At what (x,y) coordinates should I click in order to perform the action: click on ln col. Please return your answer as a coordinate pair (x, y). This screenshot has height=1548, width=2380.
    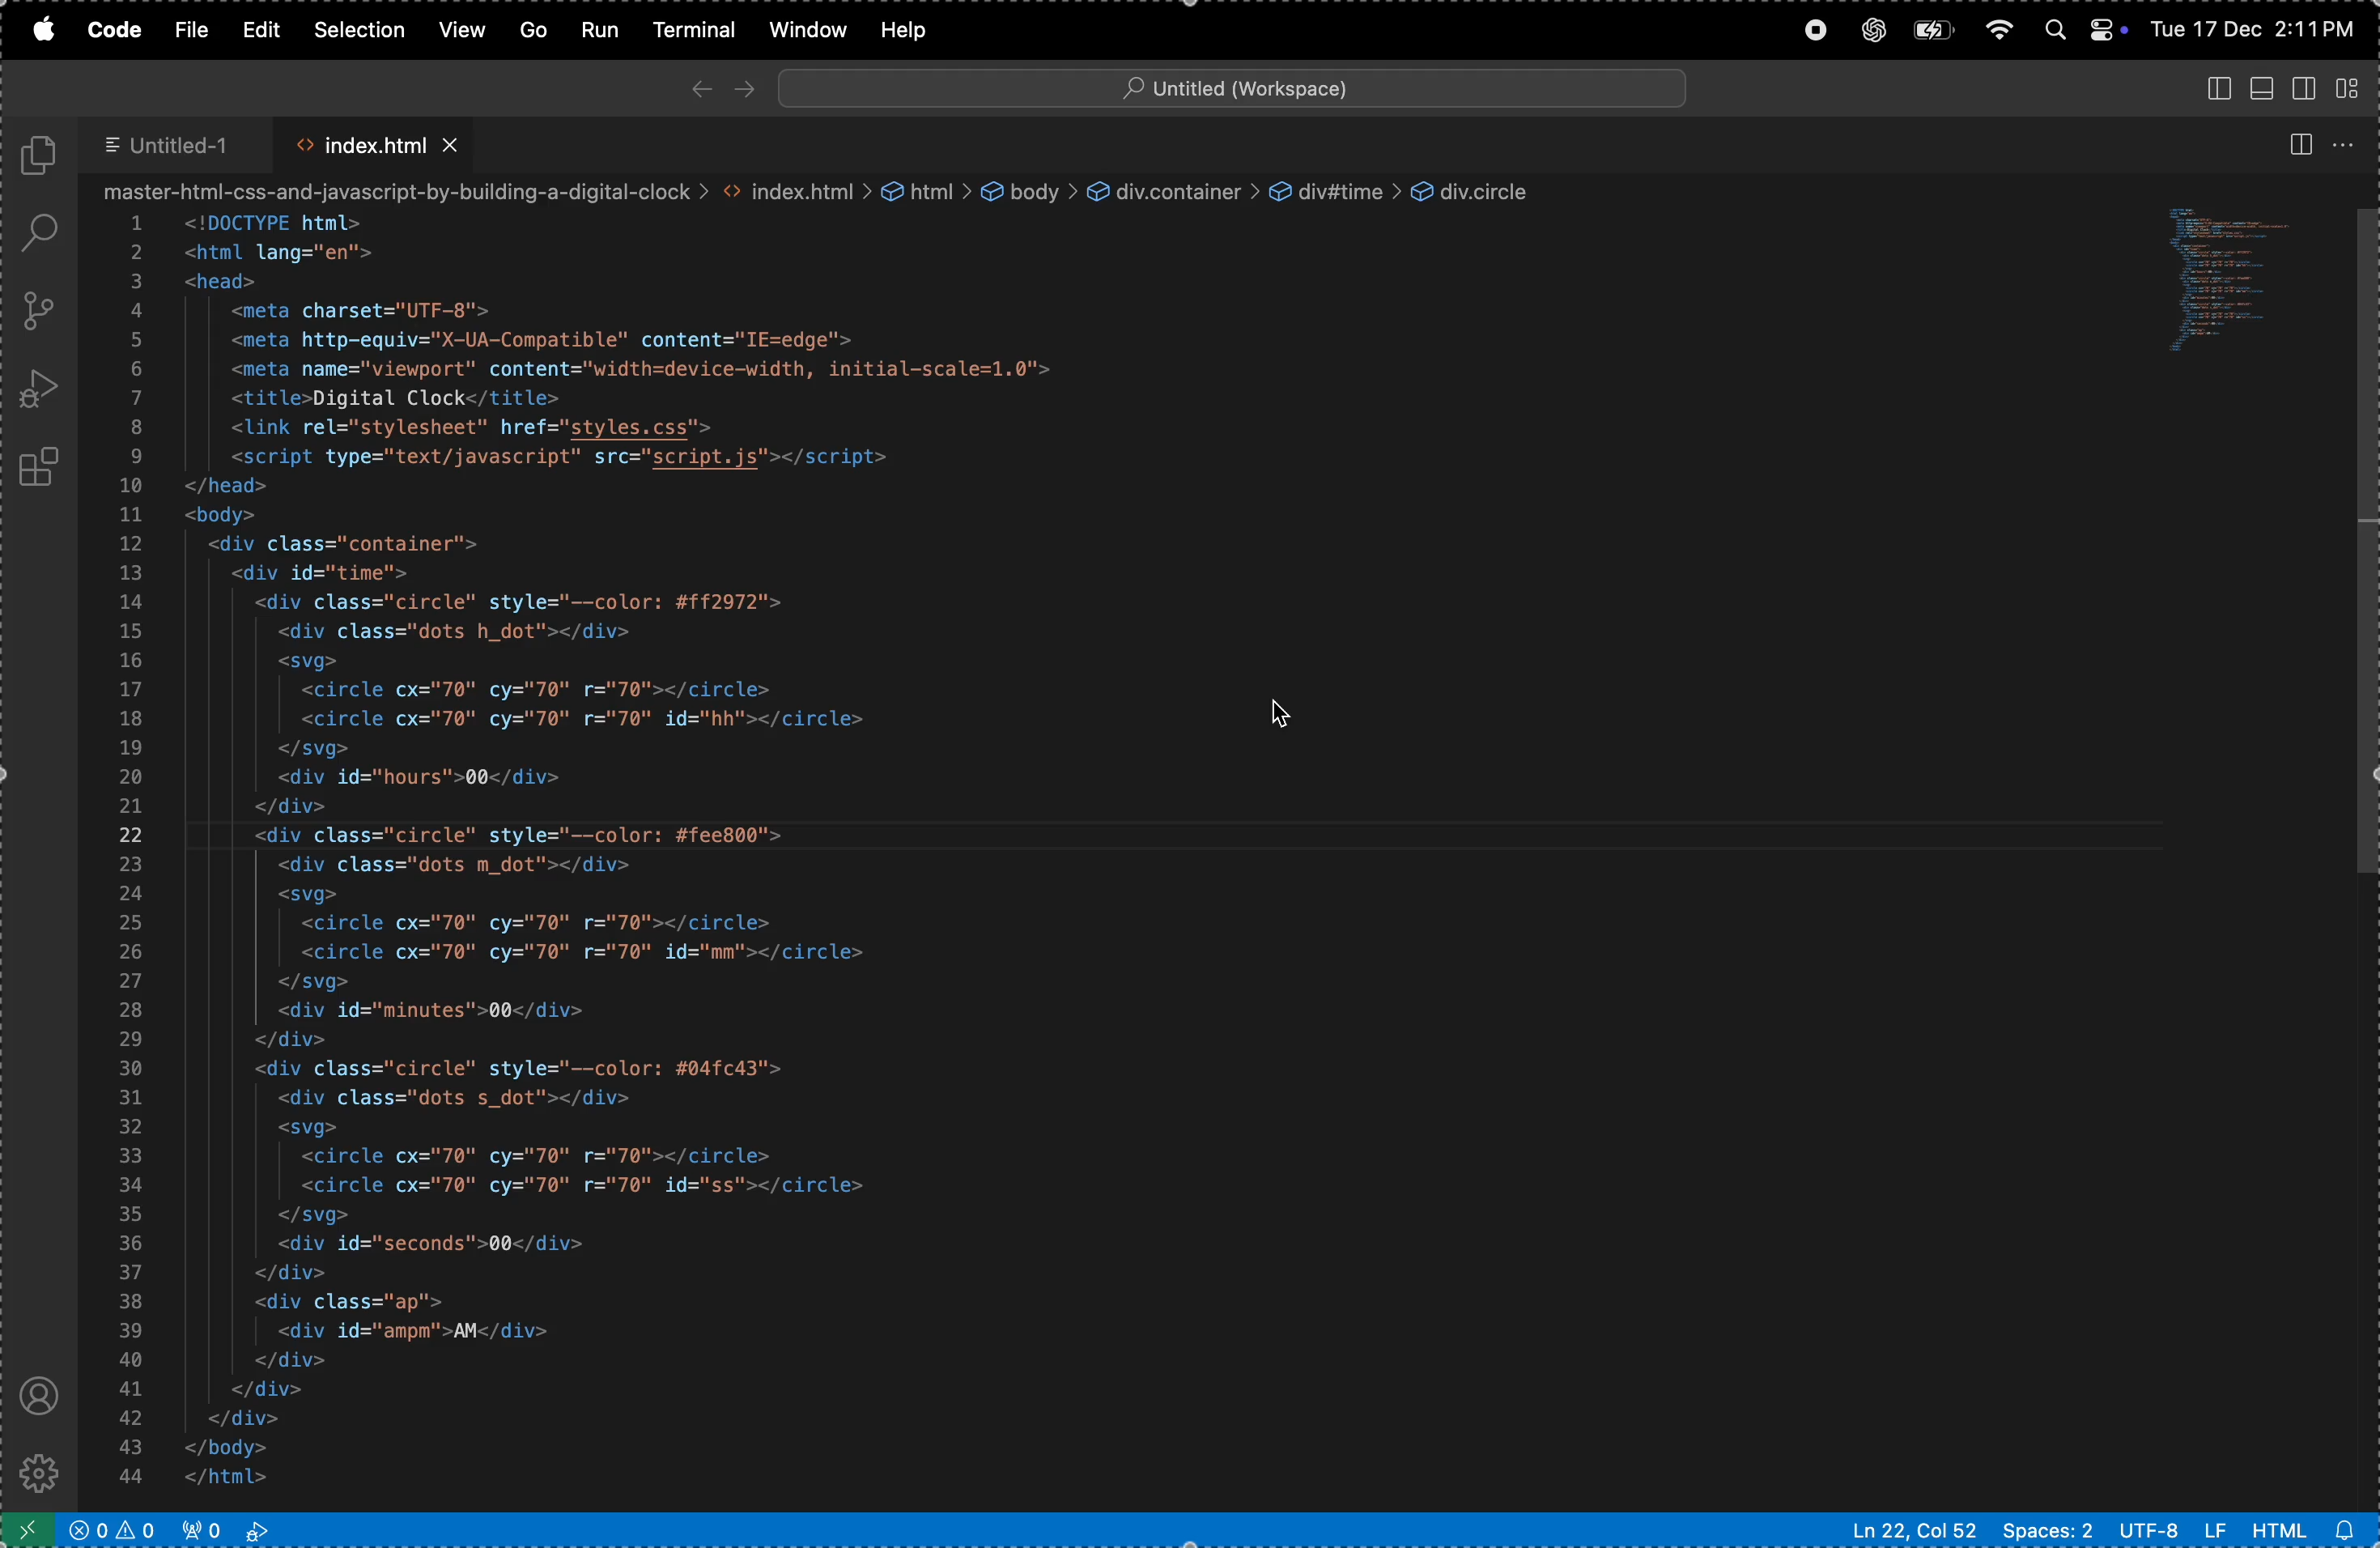
    Looking at the image, I should click on (1915, 1530).